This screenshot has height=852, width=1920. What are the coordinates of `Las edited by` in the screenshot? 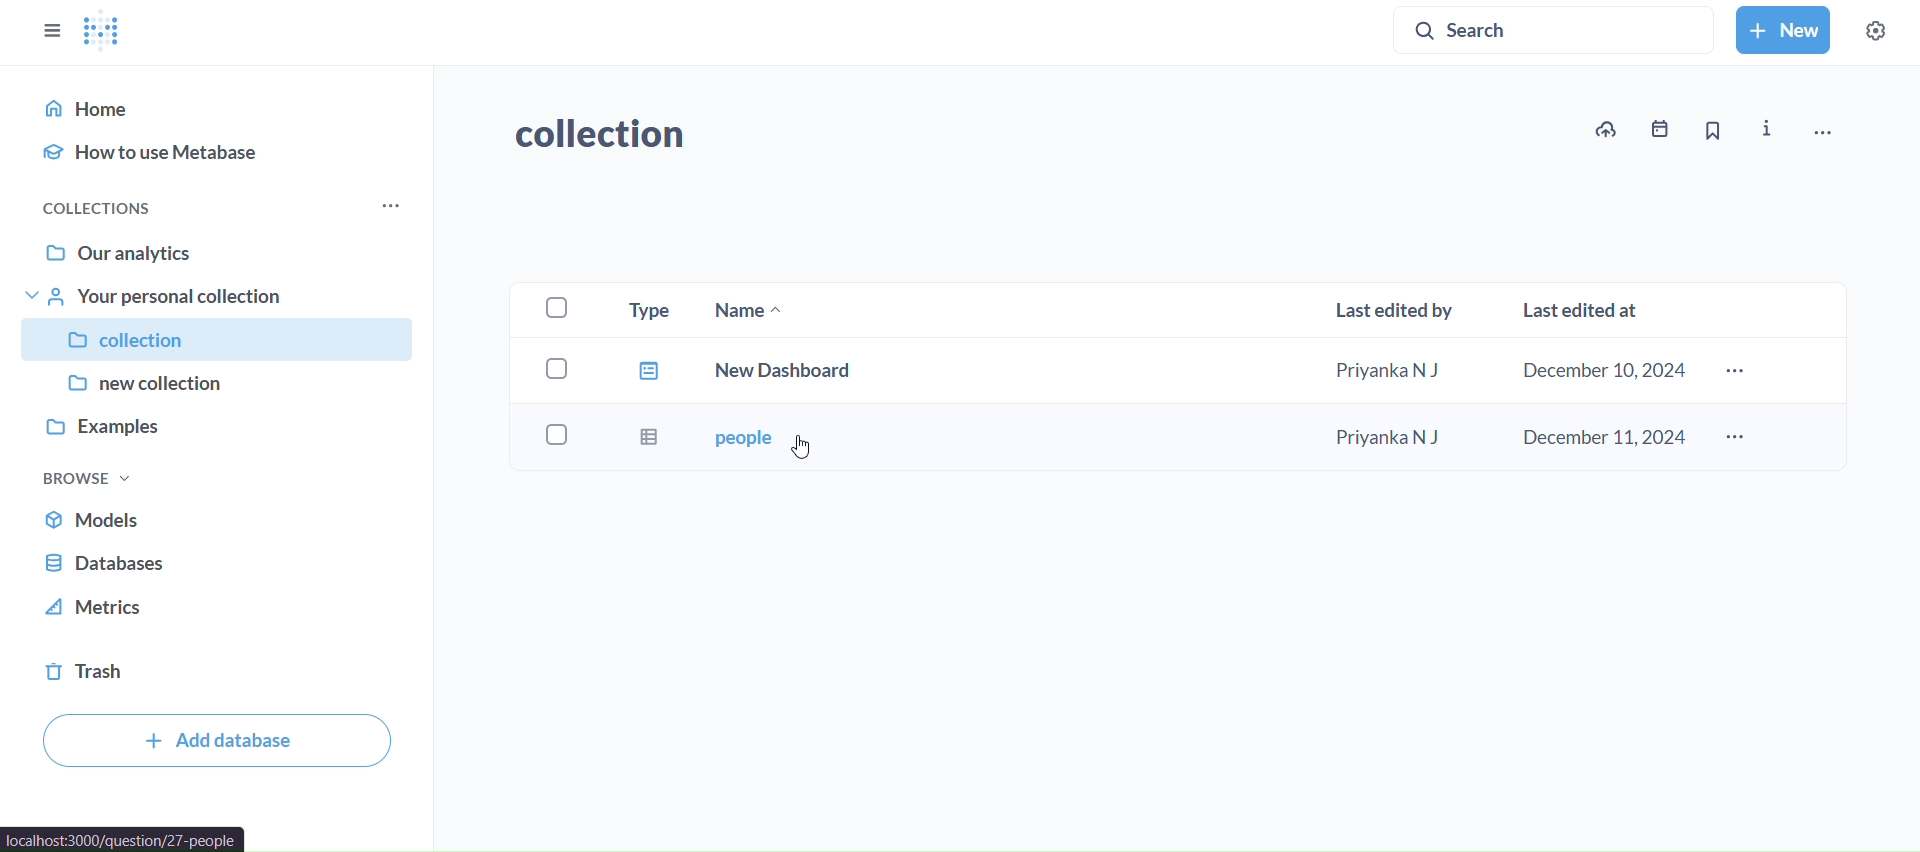 It's located at (1389, 312).